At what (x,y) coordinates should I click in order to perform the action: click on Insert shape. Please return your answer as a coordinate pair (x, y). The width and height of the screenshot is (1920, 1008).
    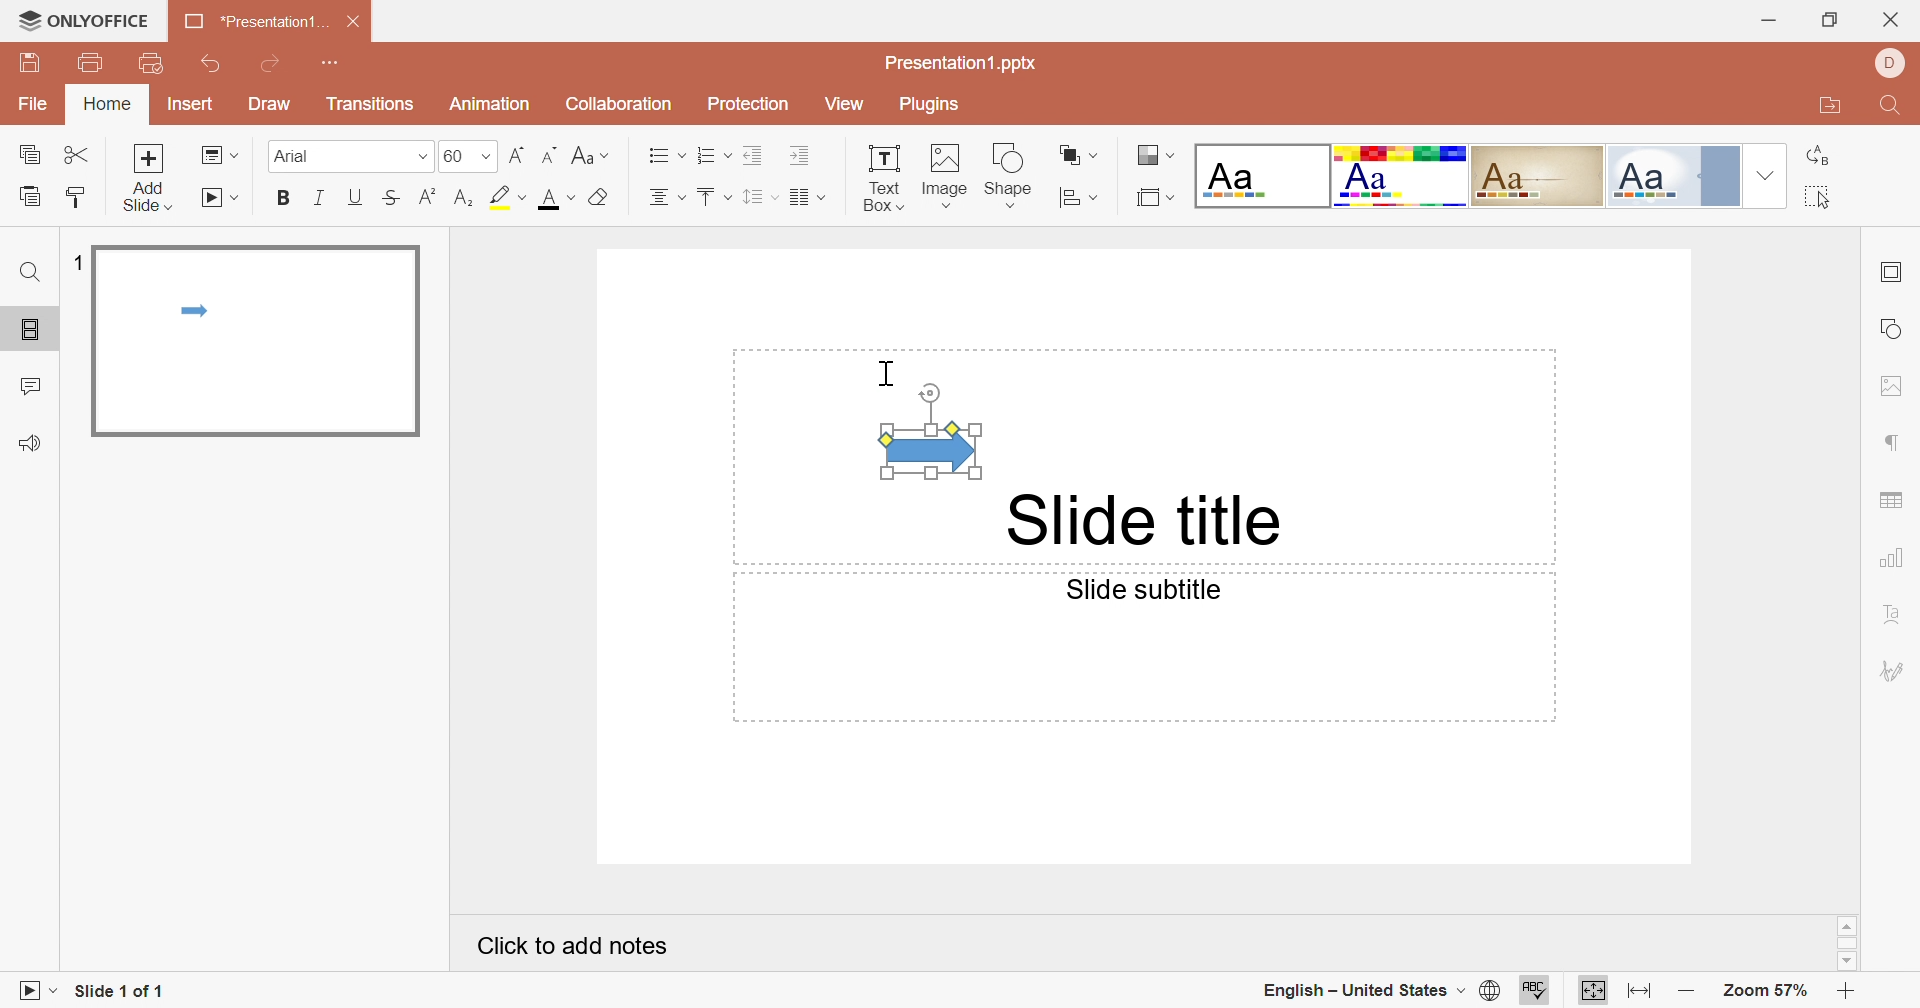
    Looking at the image, I should click on (1077, 196).